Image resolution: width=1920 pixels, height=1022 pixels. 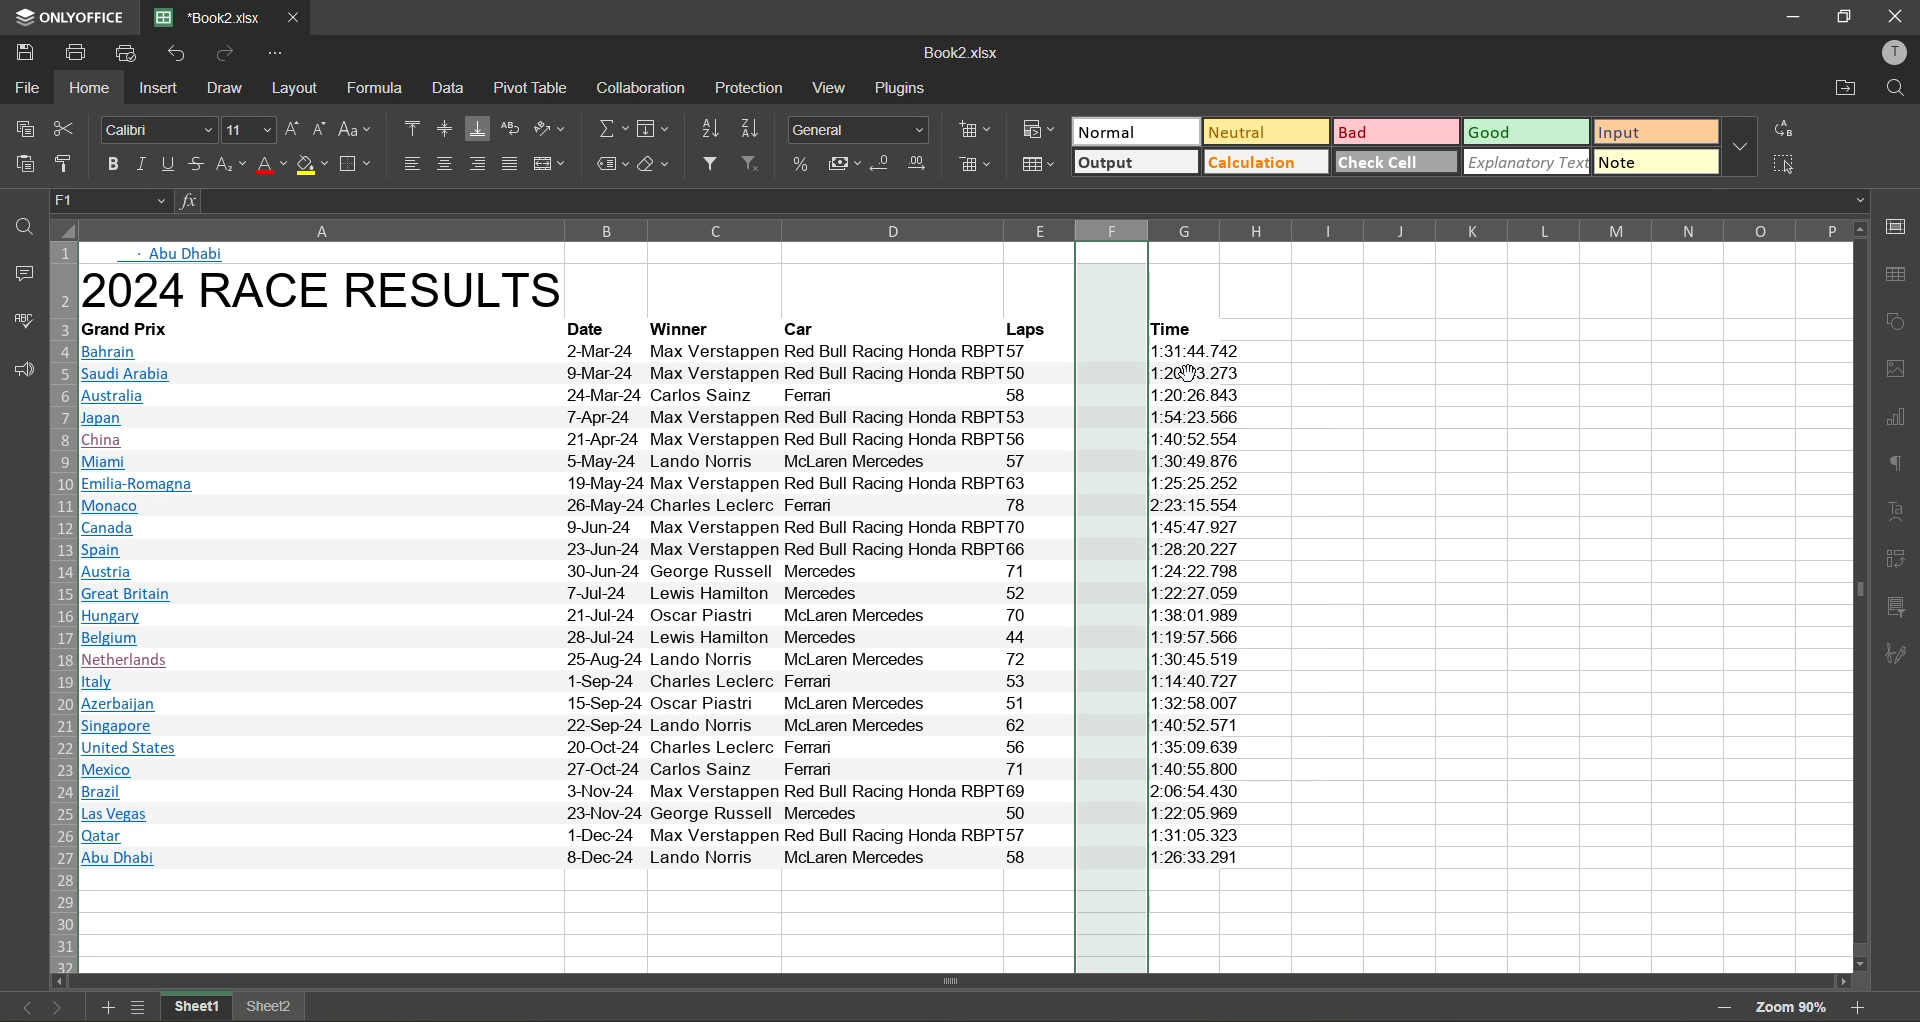 I want to click on Car, so click(x=803, y=328).